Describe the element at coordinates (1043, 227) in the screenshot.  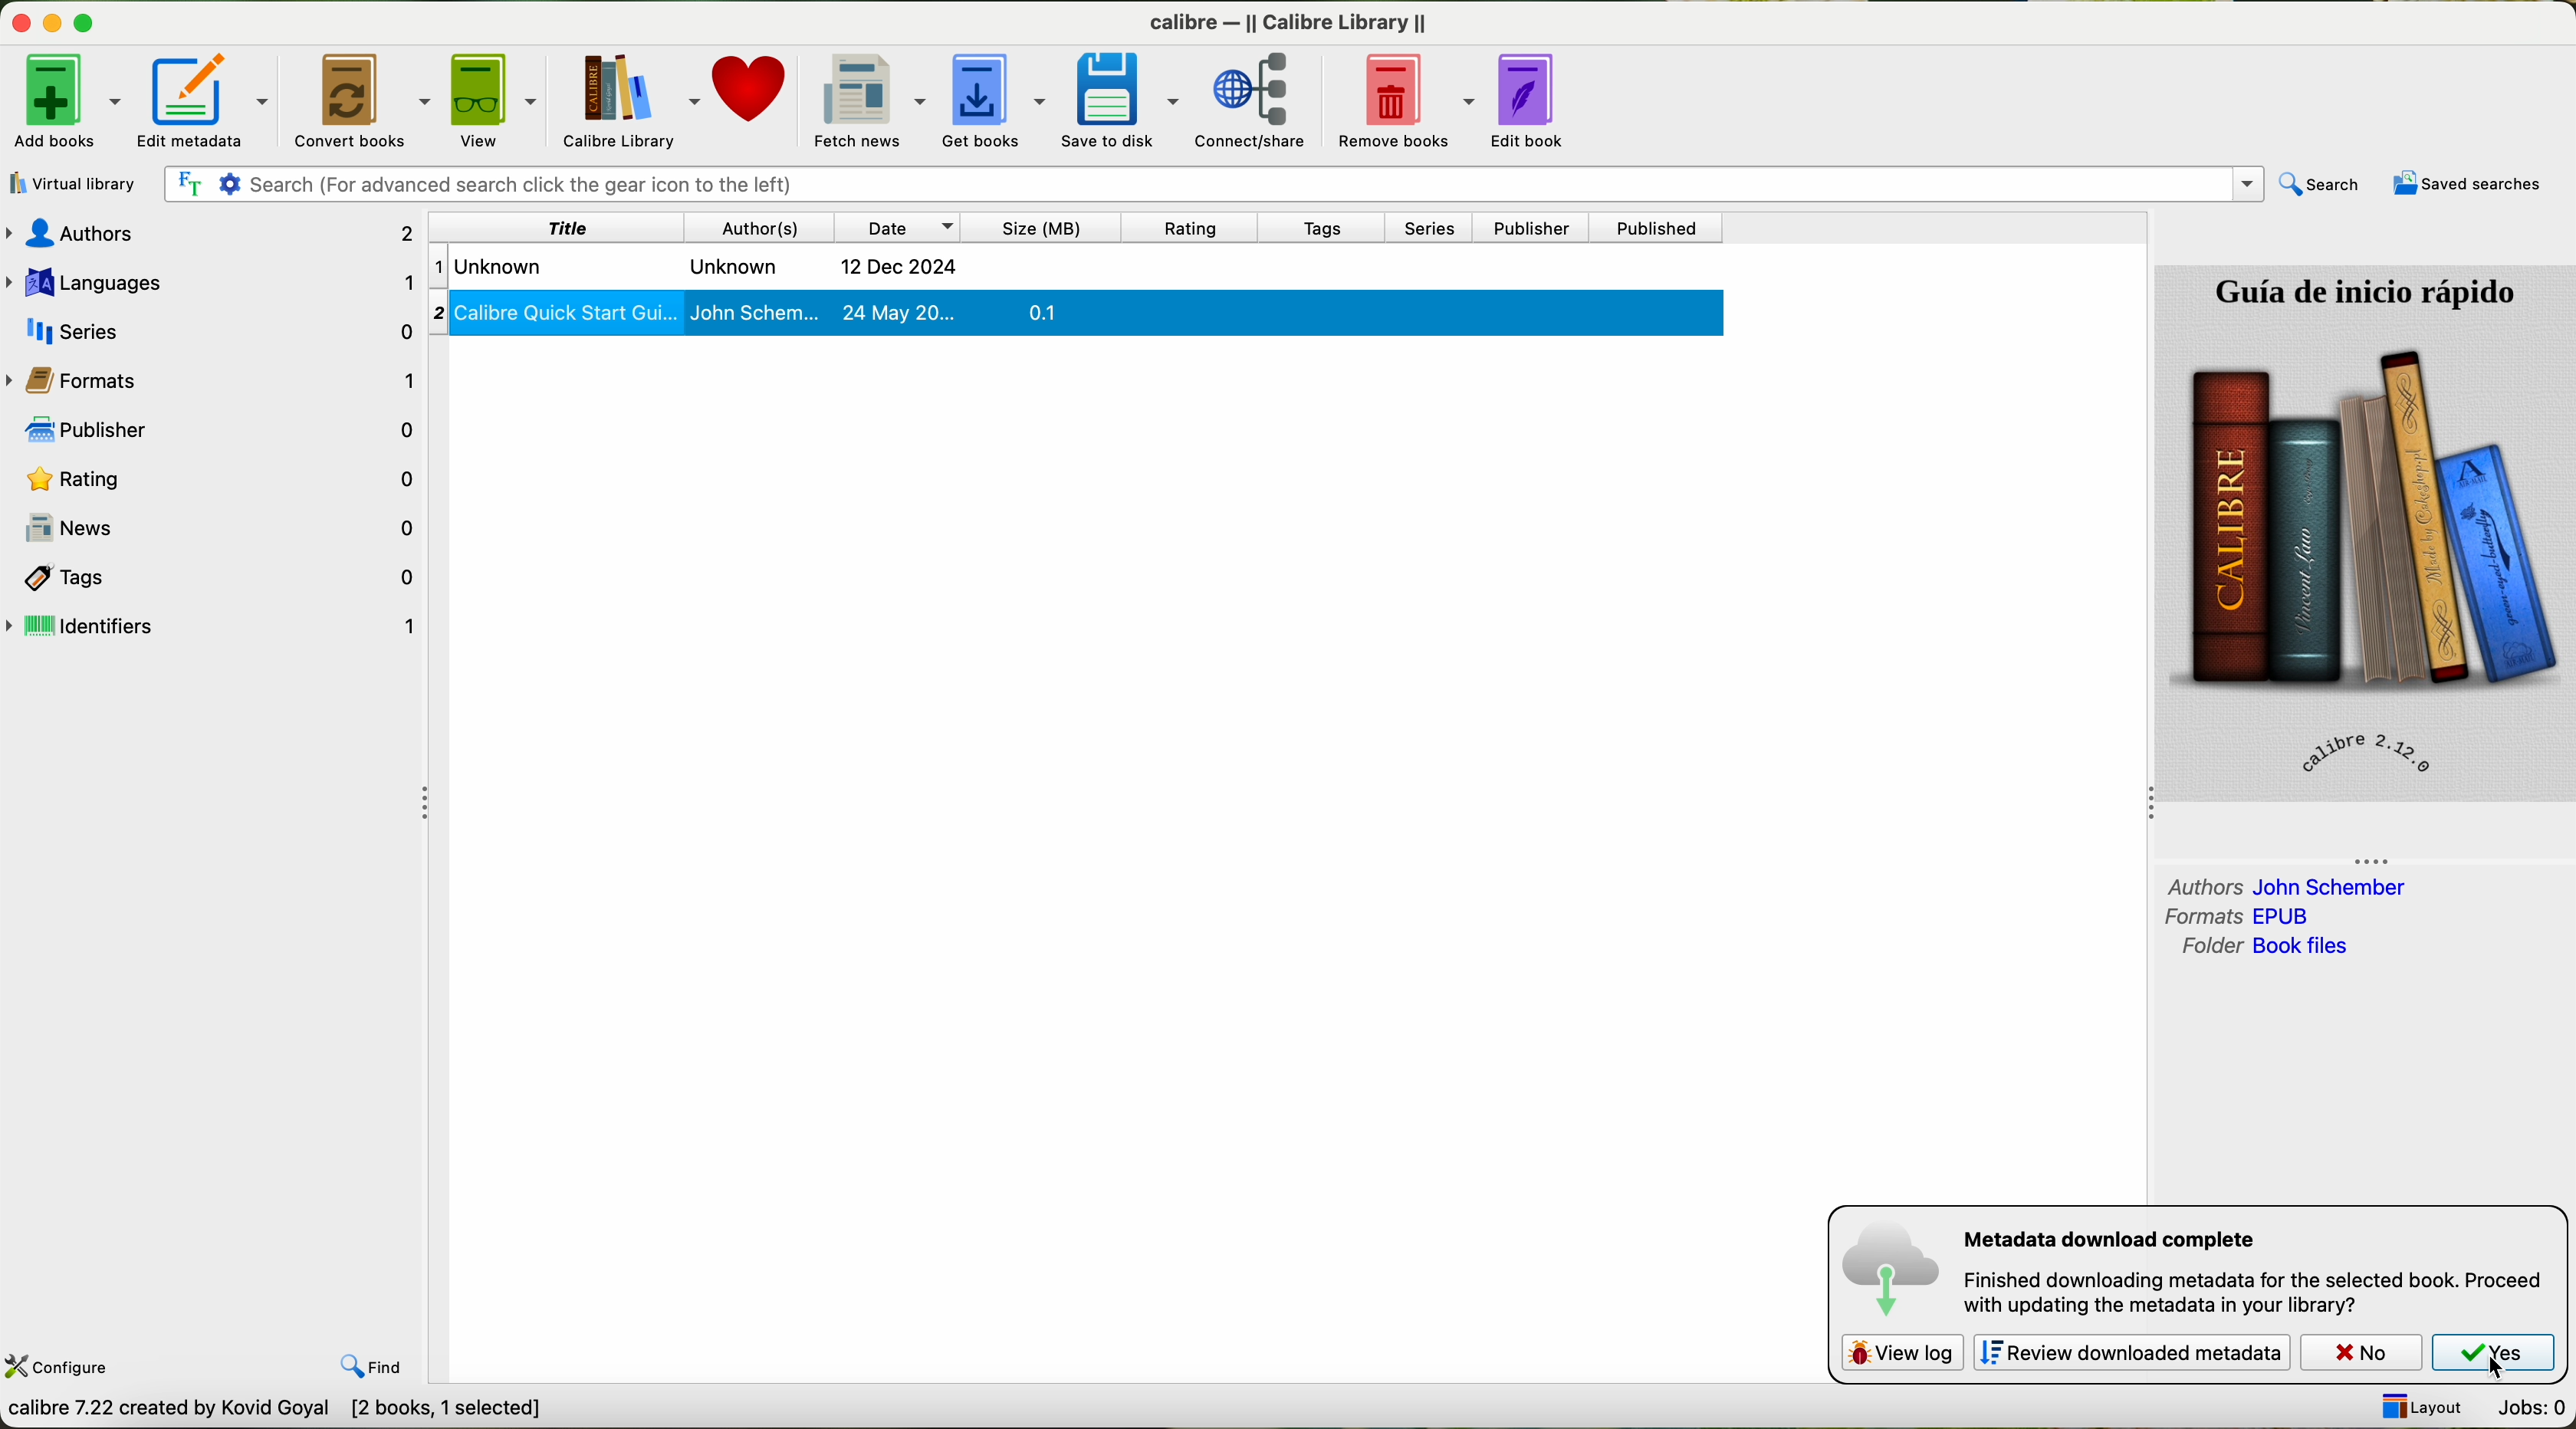
I see `size` at that location.